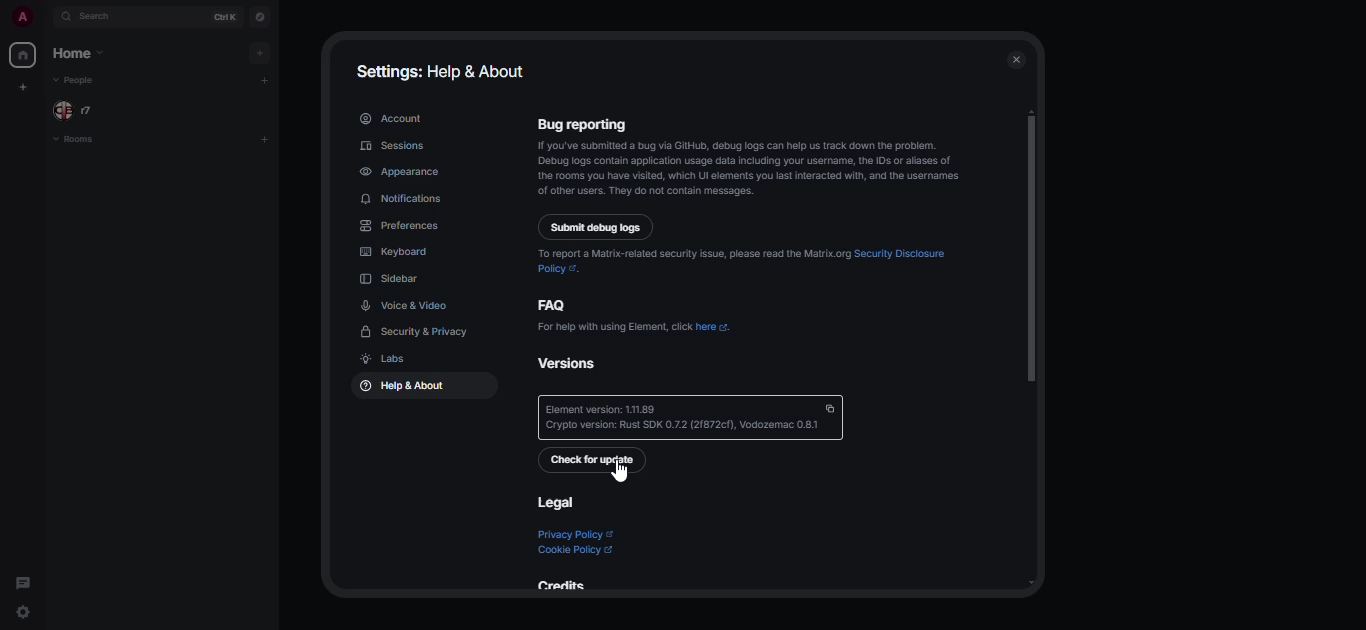  I want to click on voice & video, so click(405, 305).